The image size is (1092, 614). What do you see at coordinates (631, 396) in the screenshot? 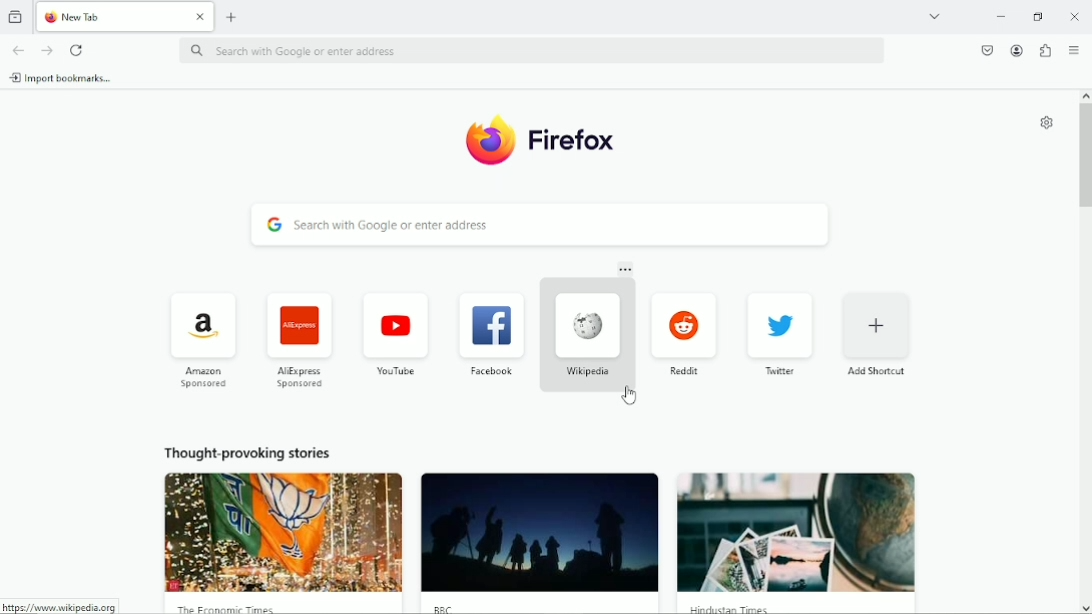
I see `Cursor` at bounding box center [631, 396].